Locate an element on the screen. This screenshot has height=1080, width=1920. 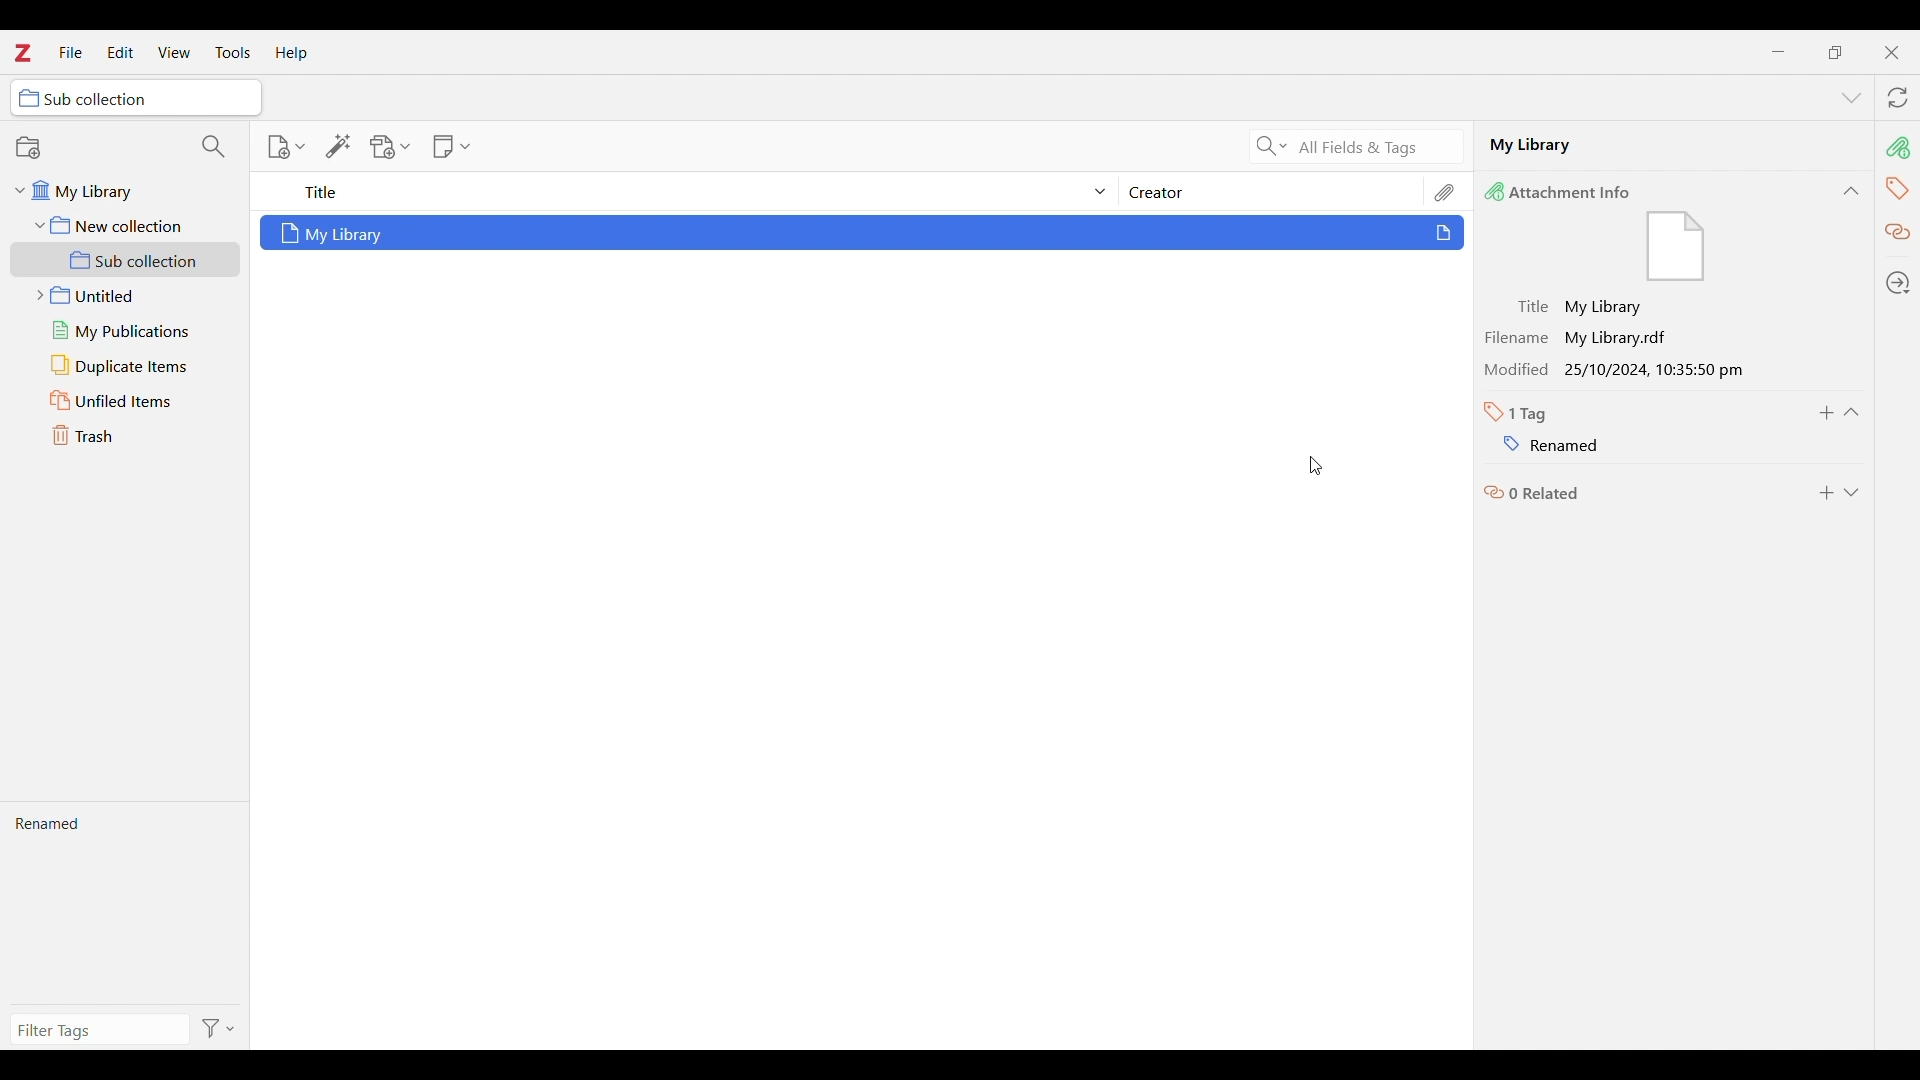
Creator column is located at coordinates (1270, 191).